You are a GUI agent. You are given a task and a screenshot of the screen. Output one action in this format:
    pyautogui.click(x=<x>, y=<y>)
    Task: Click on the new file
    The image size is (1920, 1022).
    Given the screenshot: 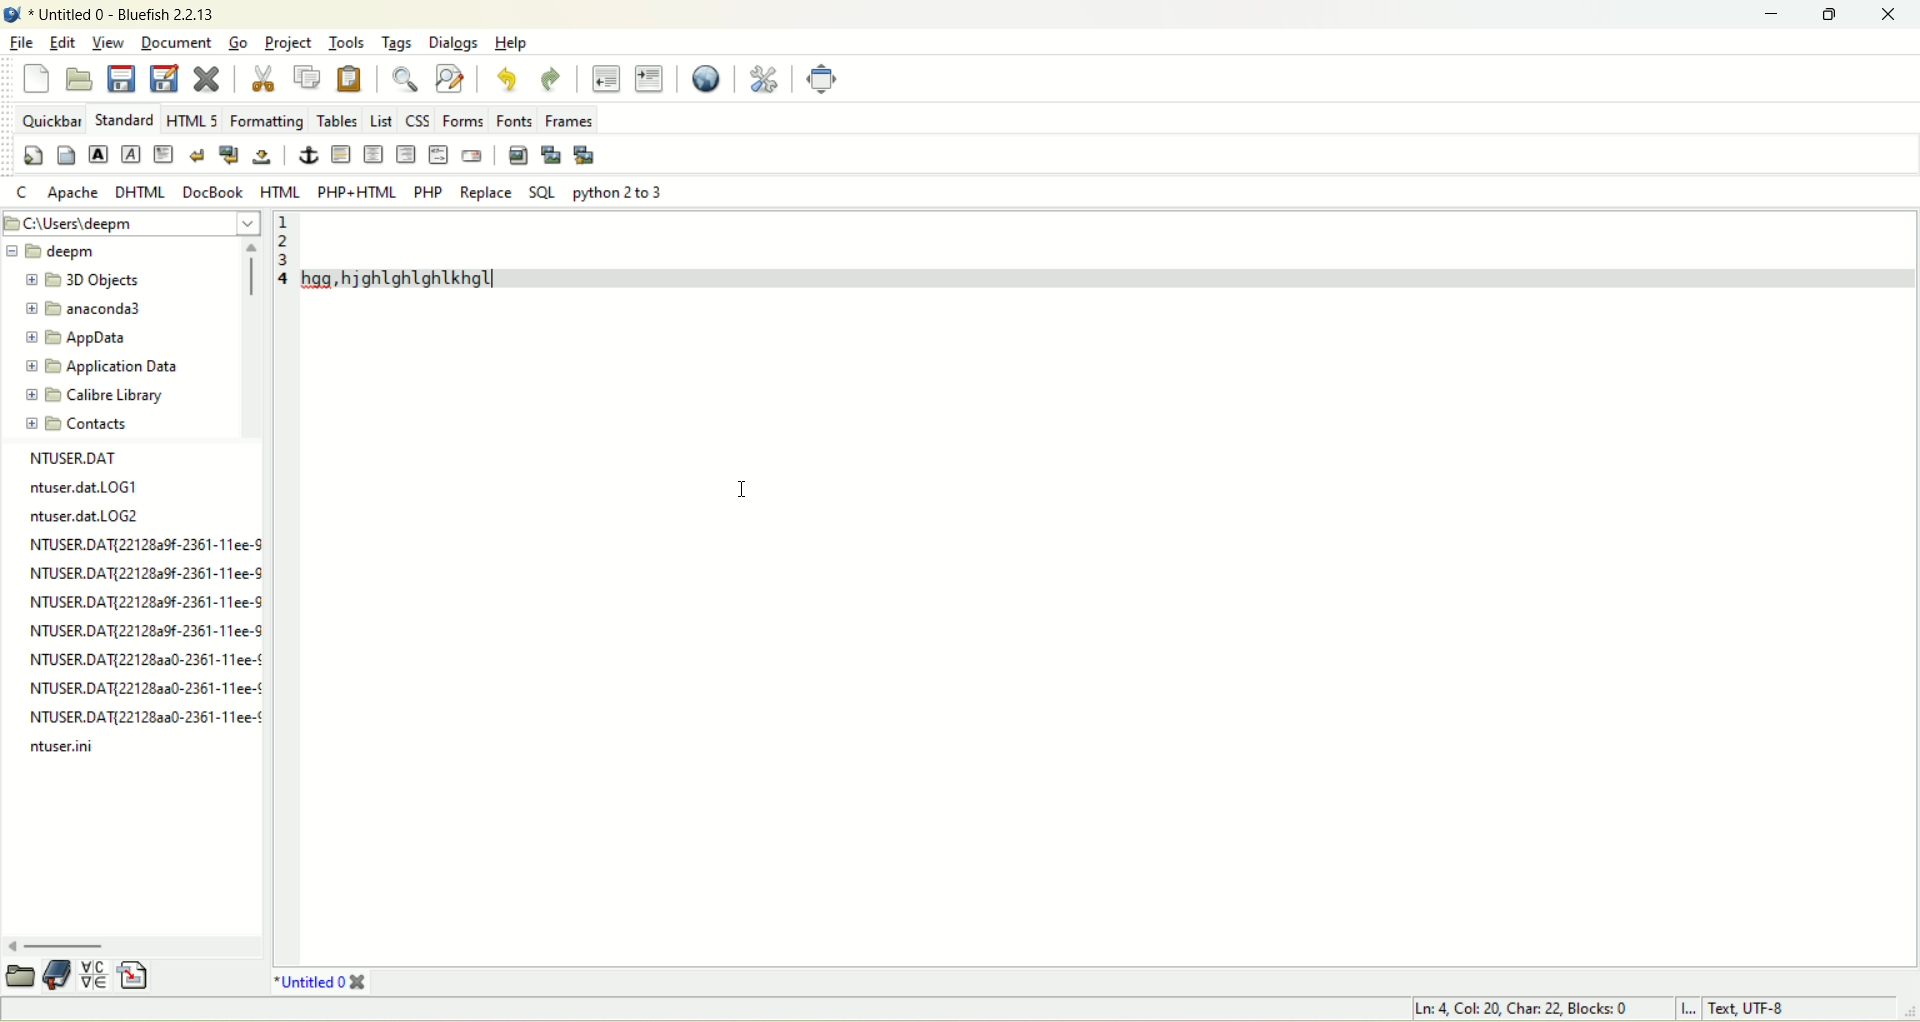 What is the action you would take?
    pyautogui.click(x=38, y=79)
    